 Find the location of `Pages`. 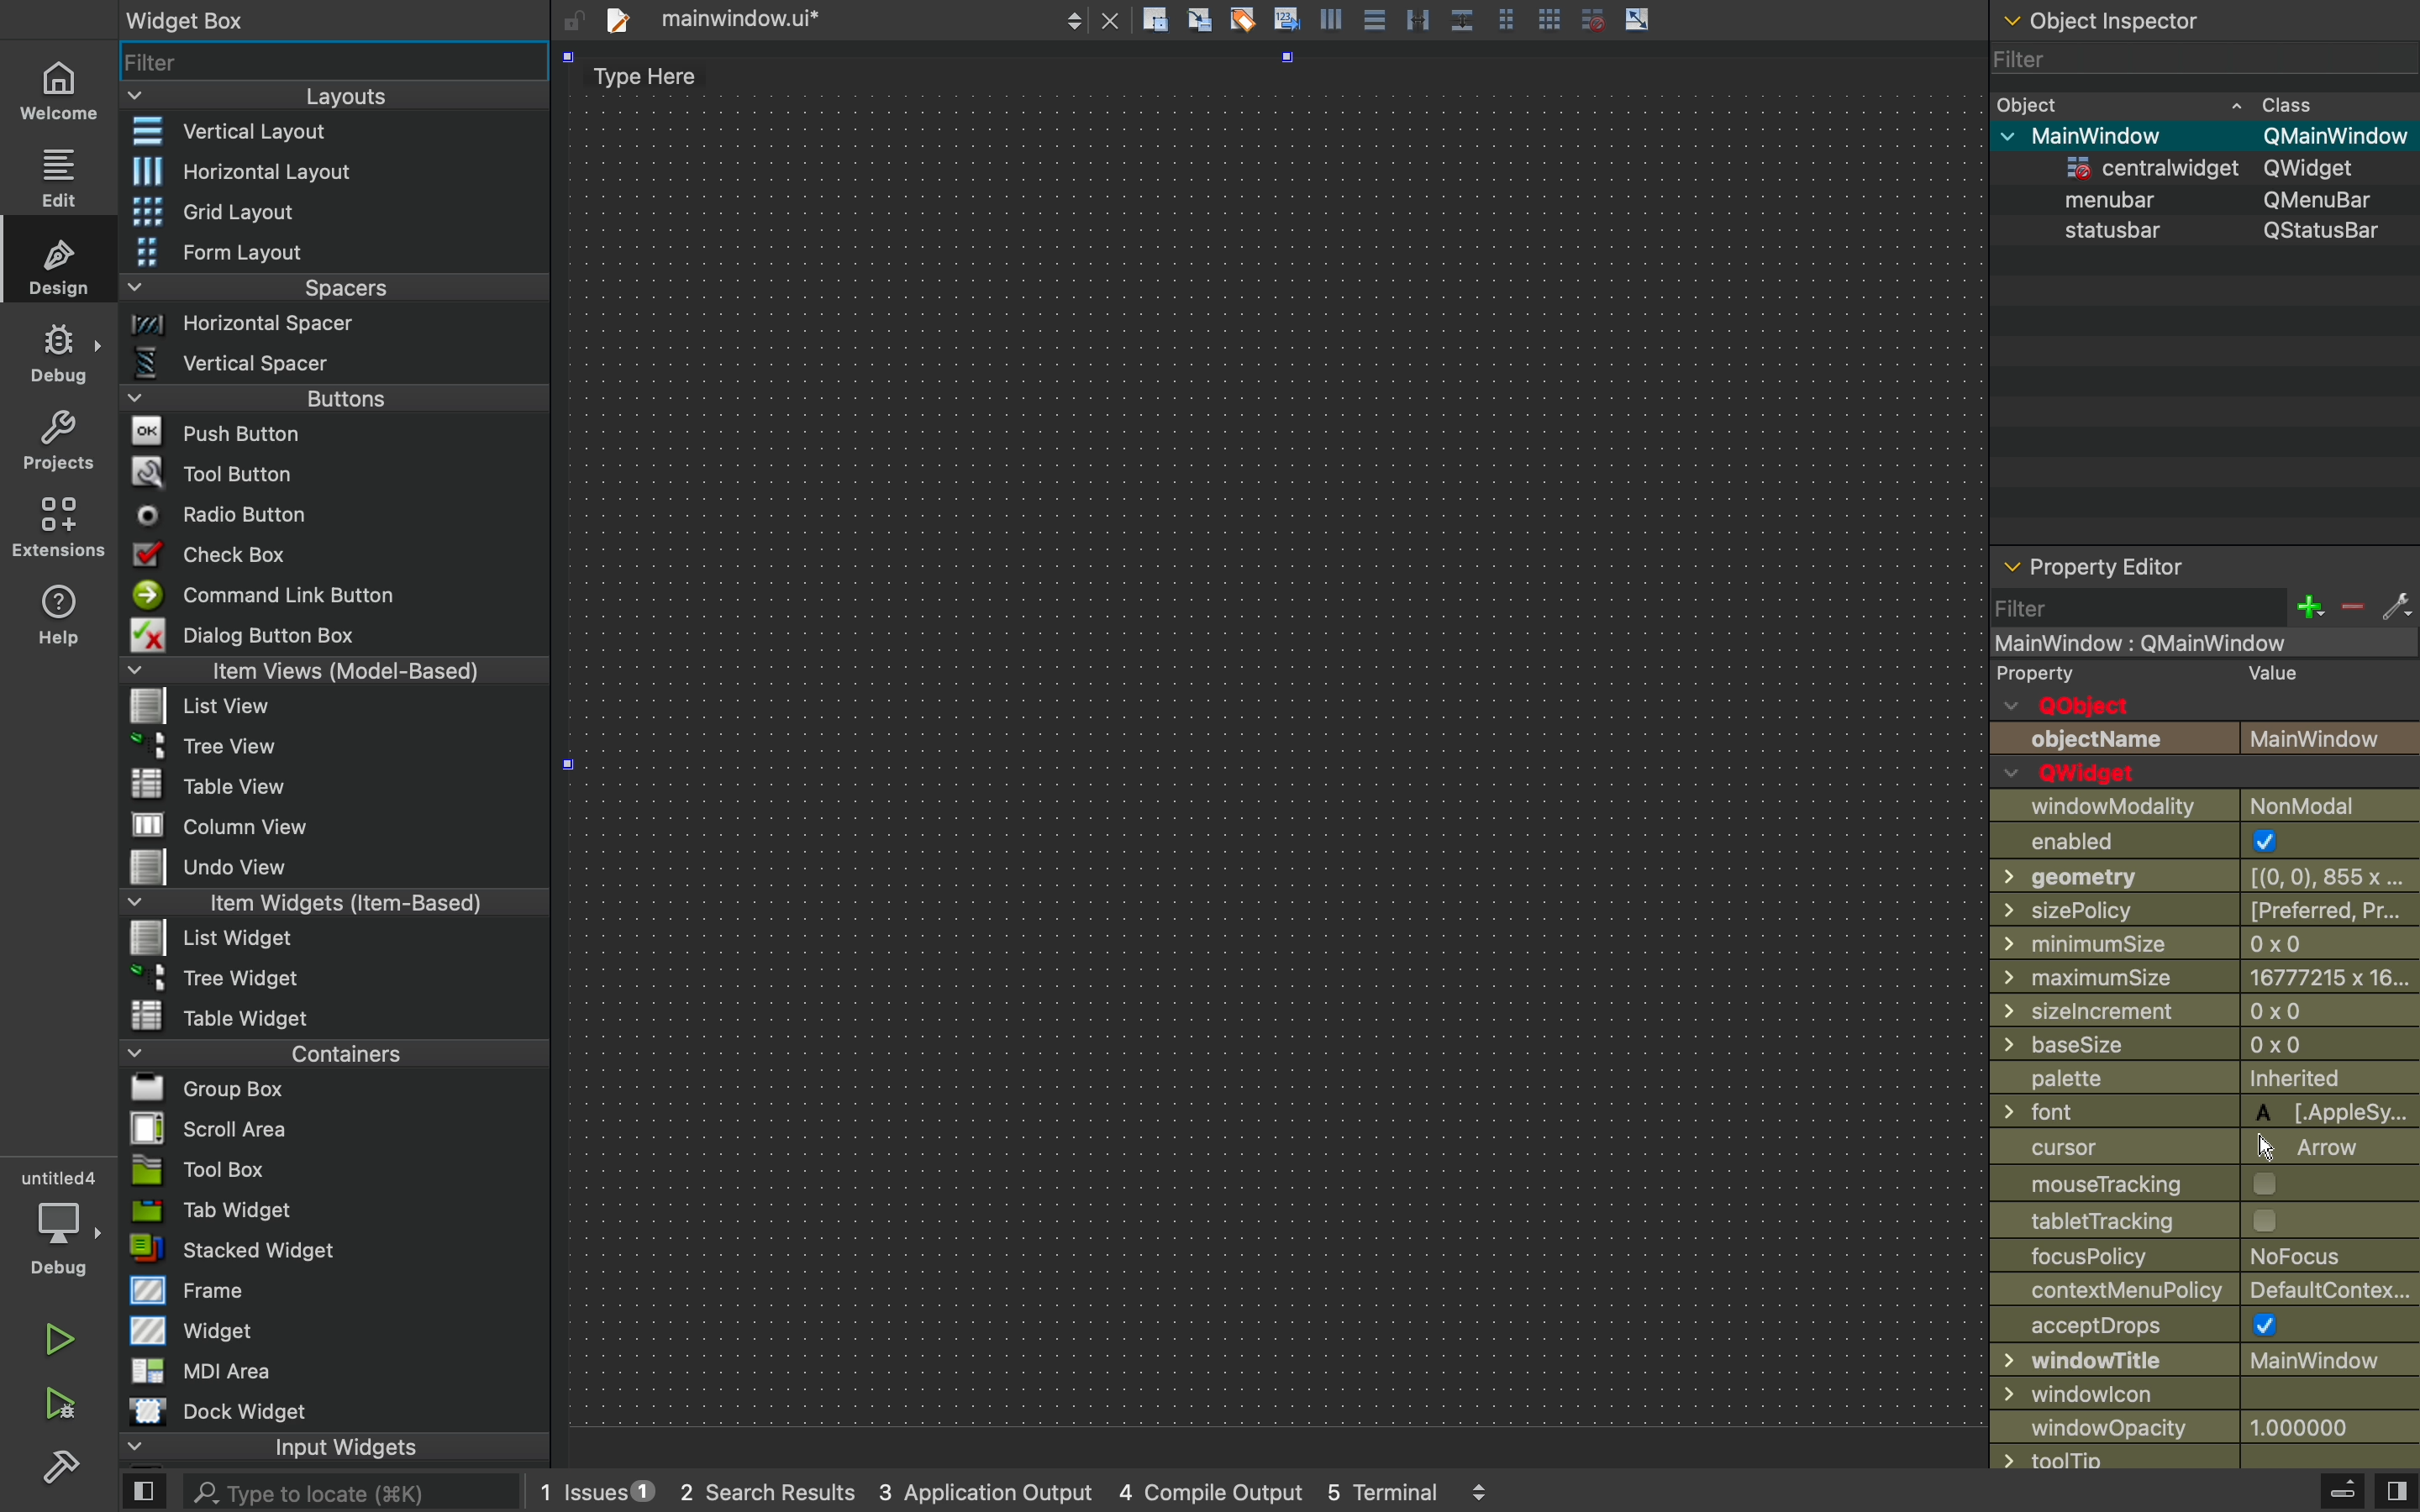

Pages is located at coordinates (1512, 17).